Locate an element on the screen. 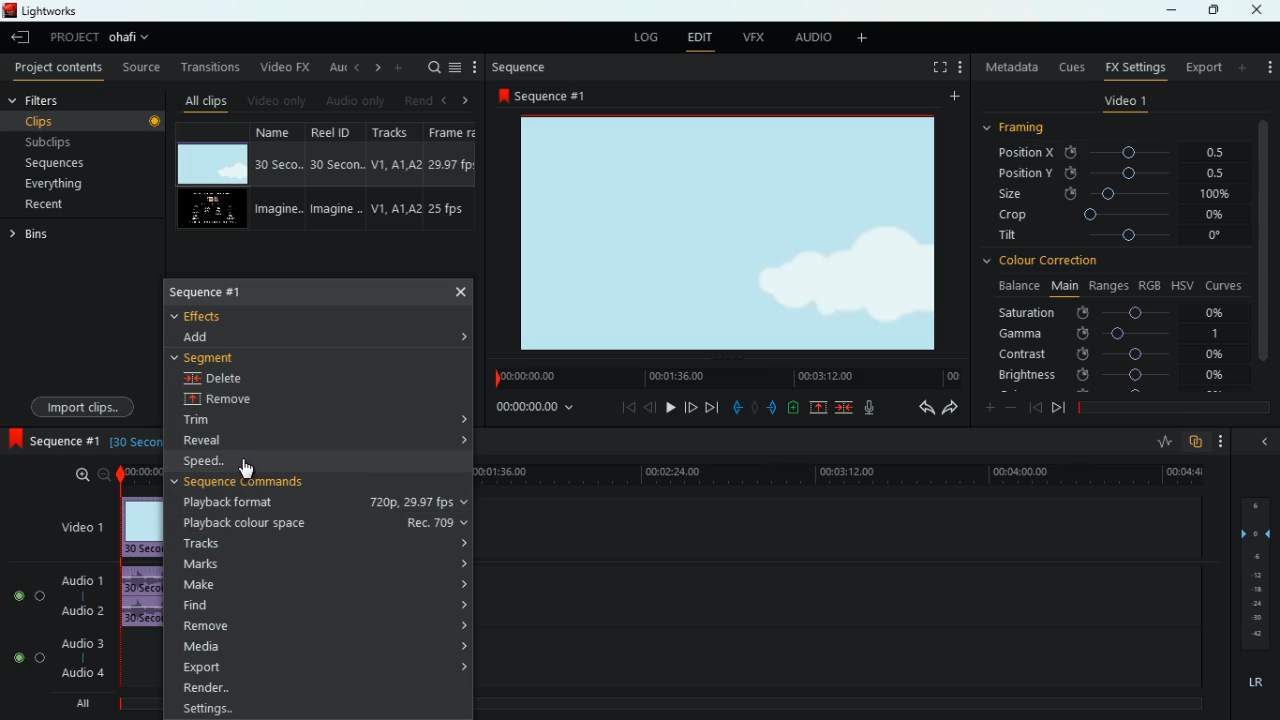 Image resolution: width=1280 pixels, height=720 pixels. rgb is located at coordinates (1151, 284).